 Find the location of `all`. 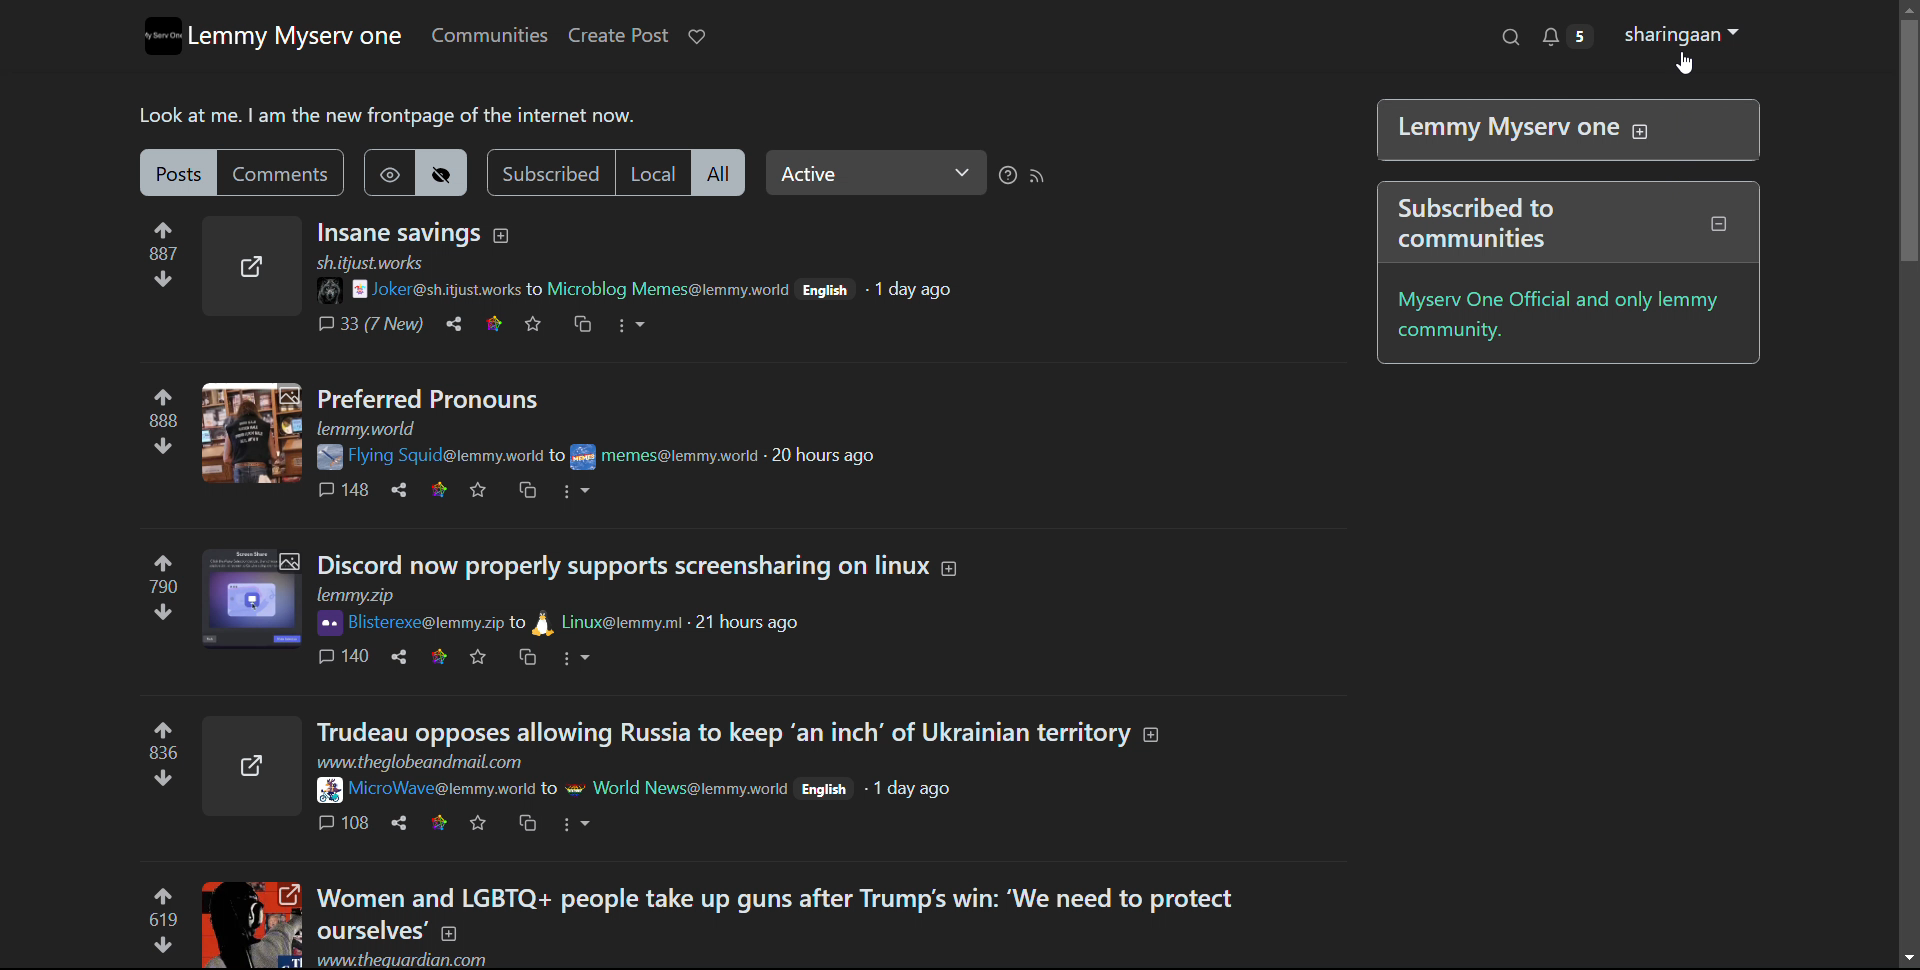

all is located at coordinates (719, 173).